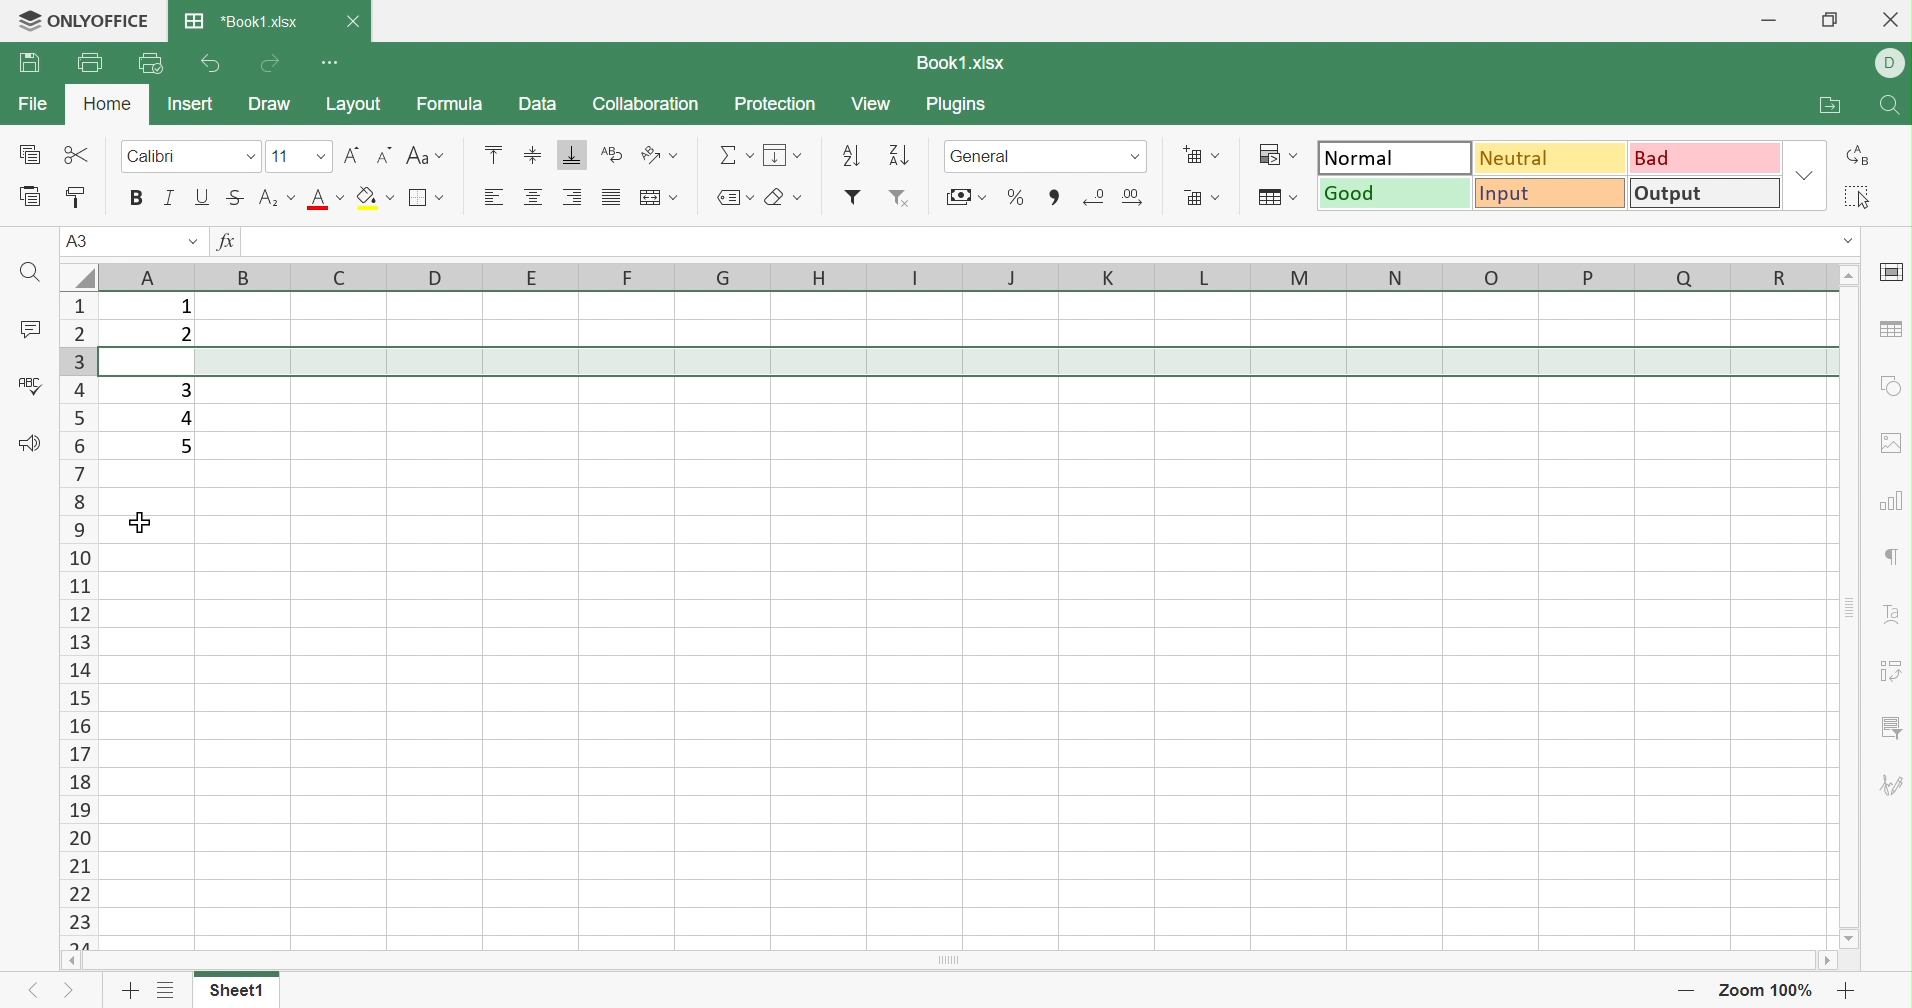  Describe the element at coordinates (1218, 198) in the screenshot. I see `Drop Down` at that location.